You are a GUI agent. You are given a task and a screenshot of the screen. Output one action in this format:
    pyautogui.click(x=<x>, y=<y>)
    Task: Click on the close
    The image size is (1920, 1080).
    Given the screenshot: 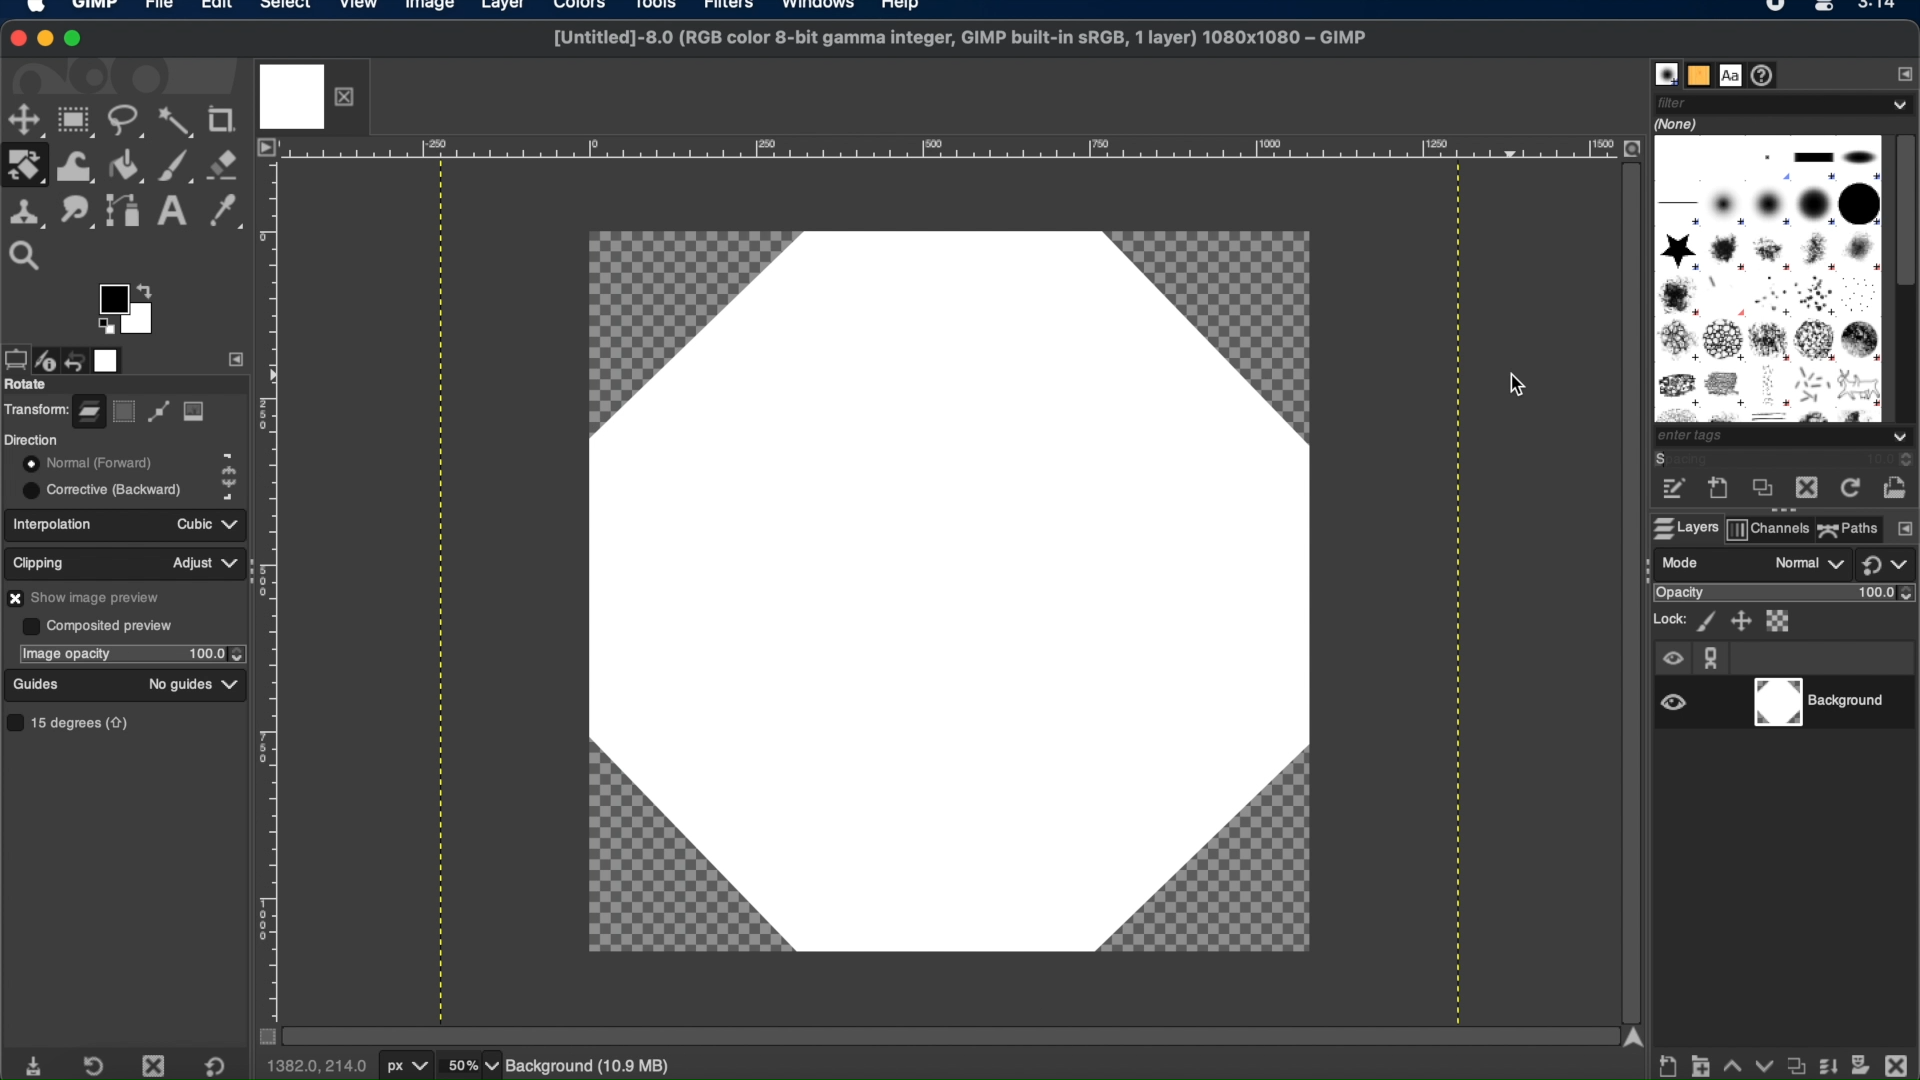 What is the action you would take?
    pyautogui.click(x=19, y=36)
    